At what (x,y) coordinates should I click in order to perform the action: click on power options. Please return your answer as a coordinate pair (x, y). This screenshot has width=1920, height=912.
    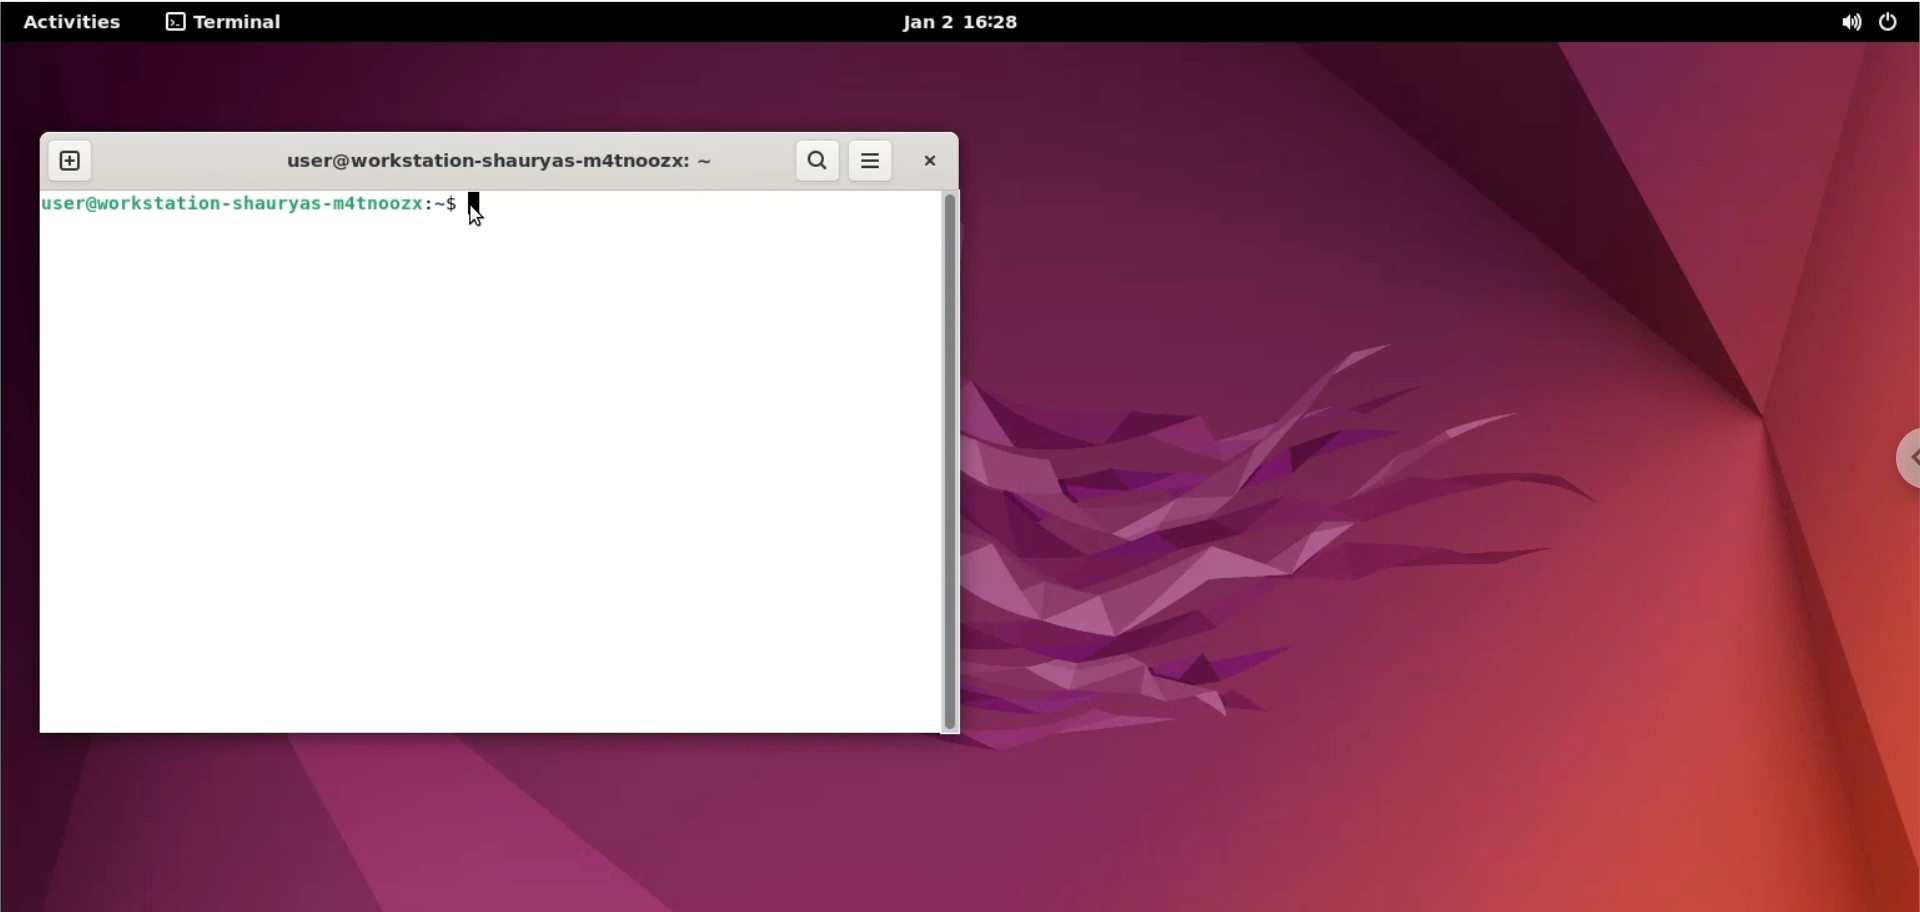
    Looking at the image, I should click on (1893, 23).